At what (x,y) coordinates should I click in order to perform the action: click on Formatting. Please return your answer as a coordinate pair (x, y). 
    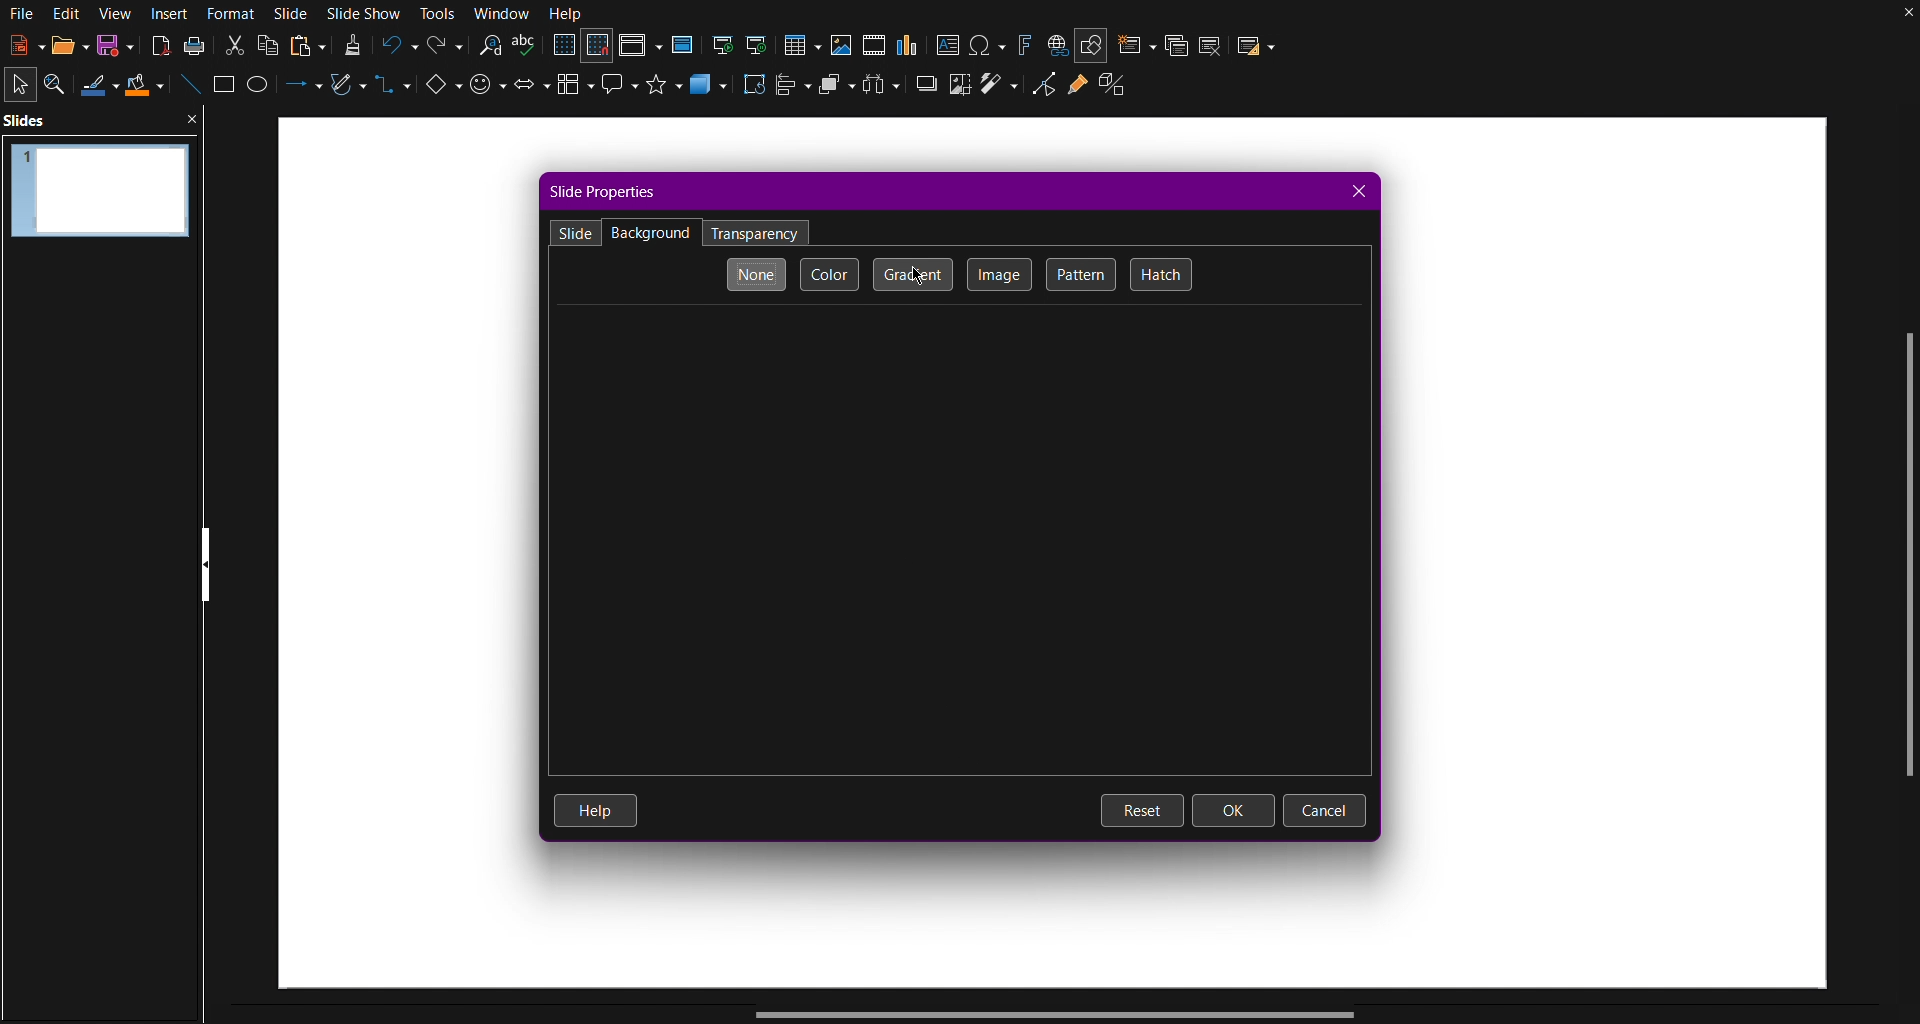
    Looking at the image, I should click on (352, 45).